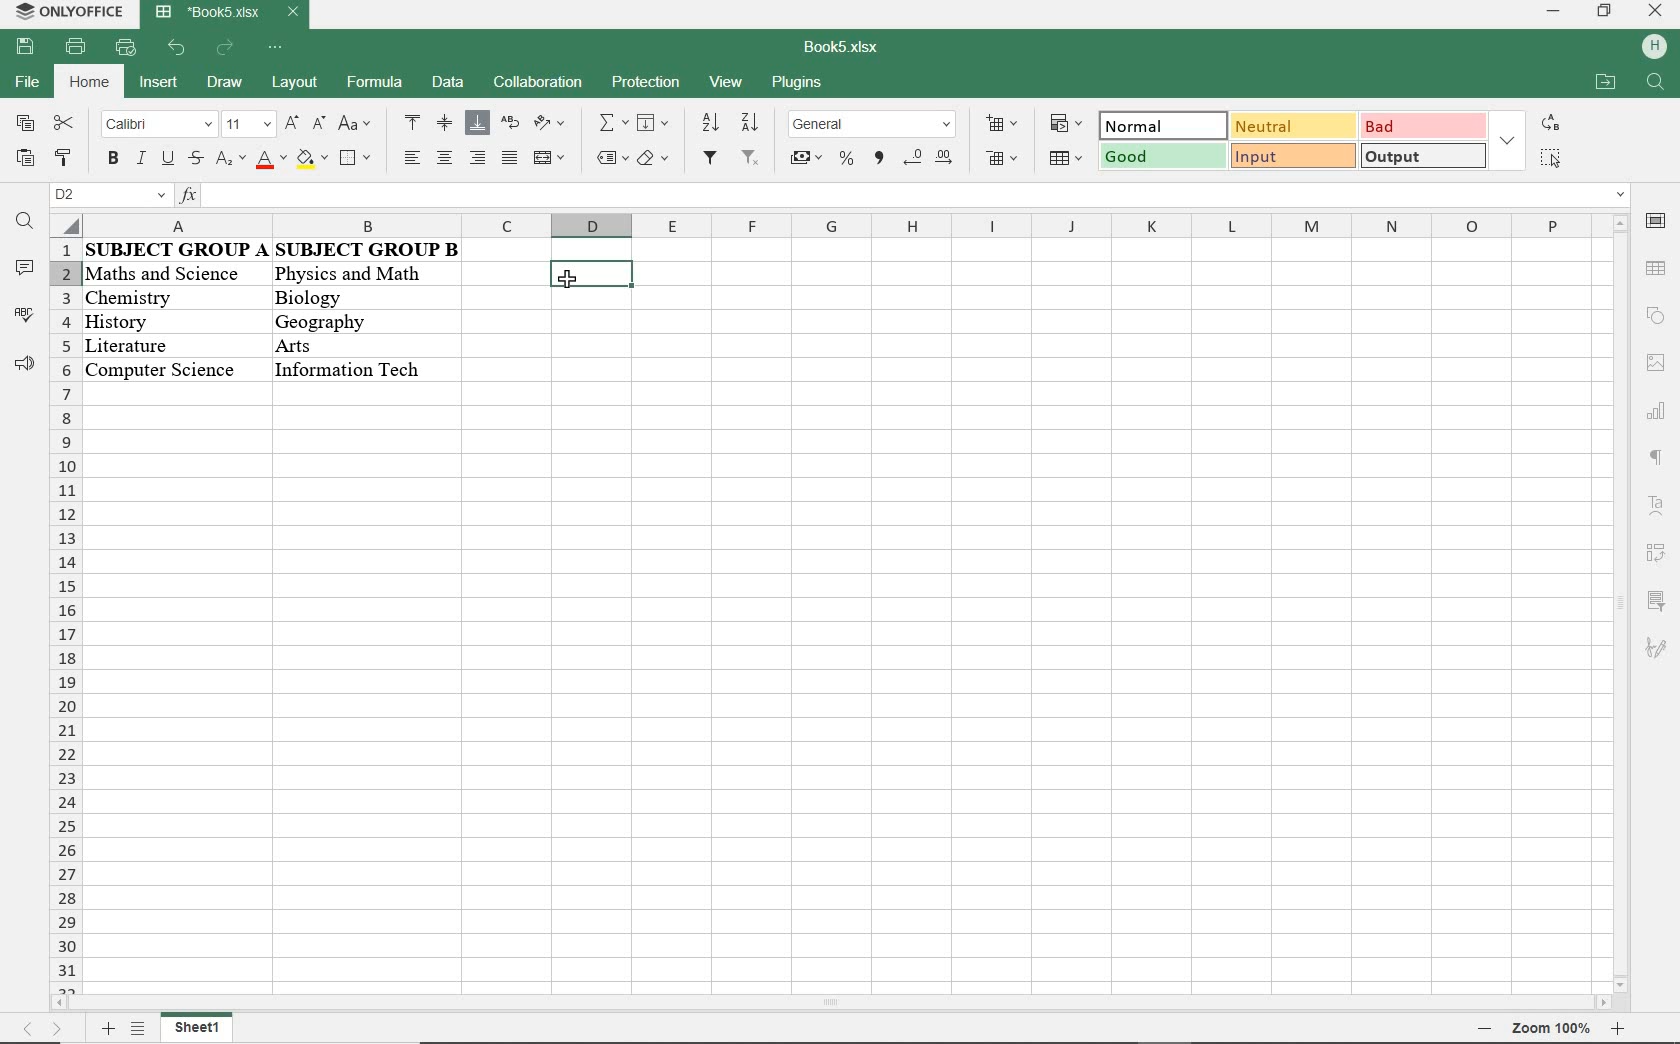 The height and width of the screenshot is (1044, 1680). What do you see at coordinates (357, 124) in the screenshot?
I see `change case` at bounding box center [357, 124].